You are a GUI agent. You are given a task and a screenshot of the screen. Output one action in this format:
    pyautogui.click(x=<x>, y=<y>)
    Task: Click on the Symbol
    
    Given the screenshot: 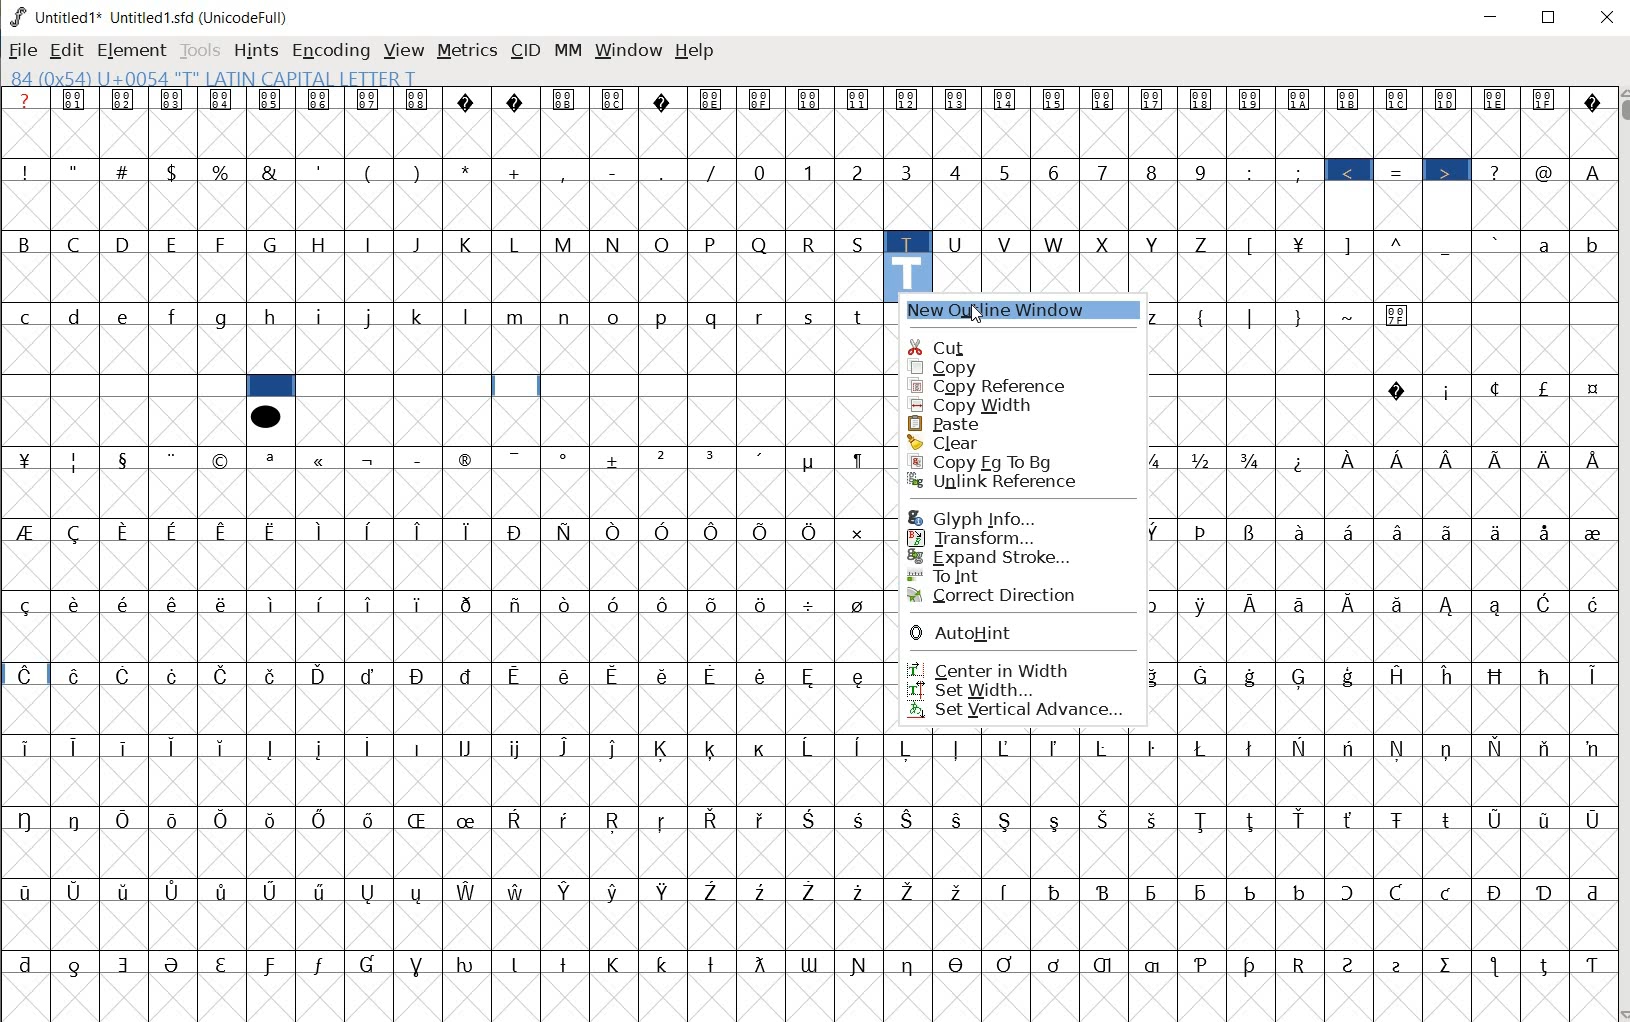 What is the action you would take?
    pyautogui.click(x=174, y=100)
    